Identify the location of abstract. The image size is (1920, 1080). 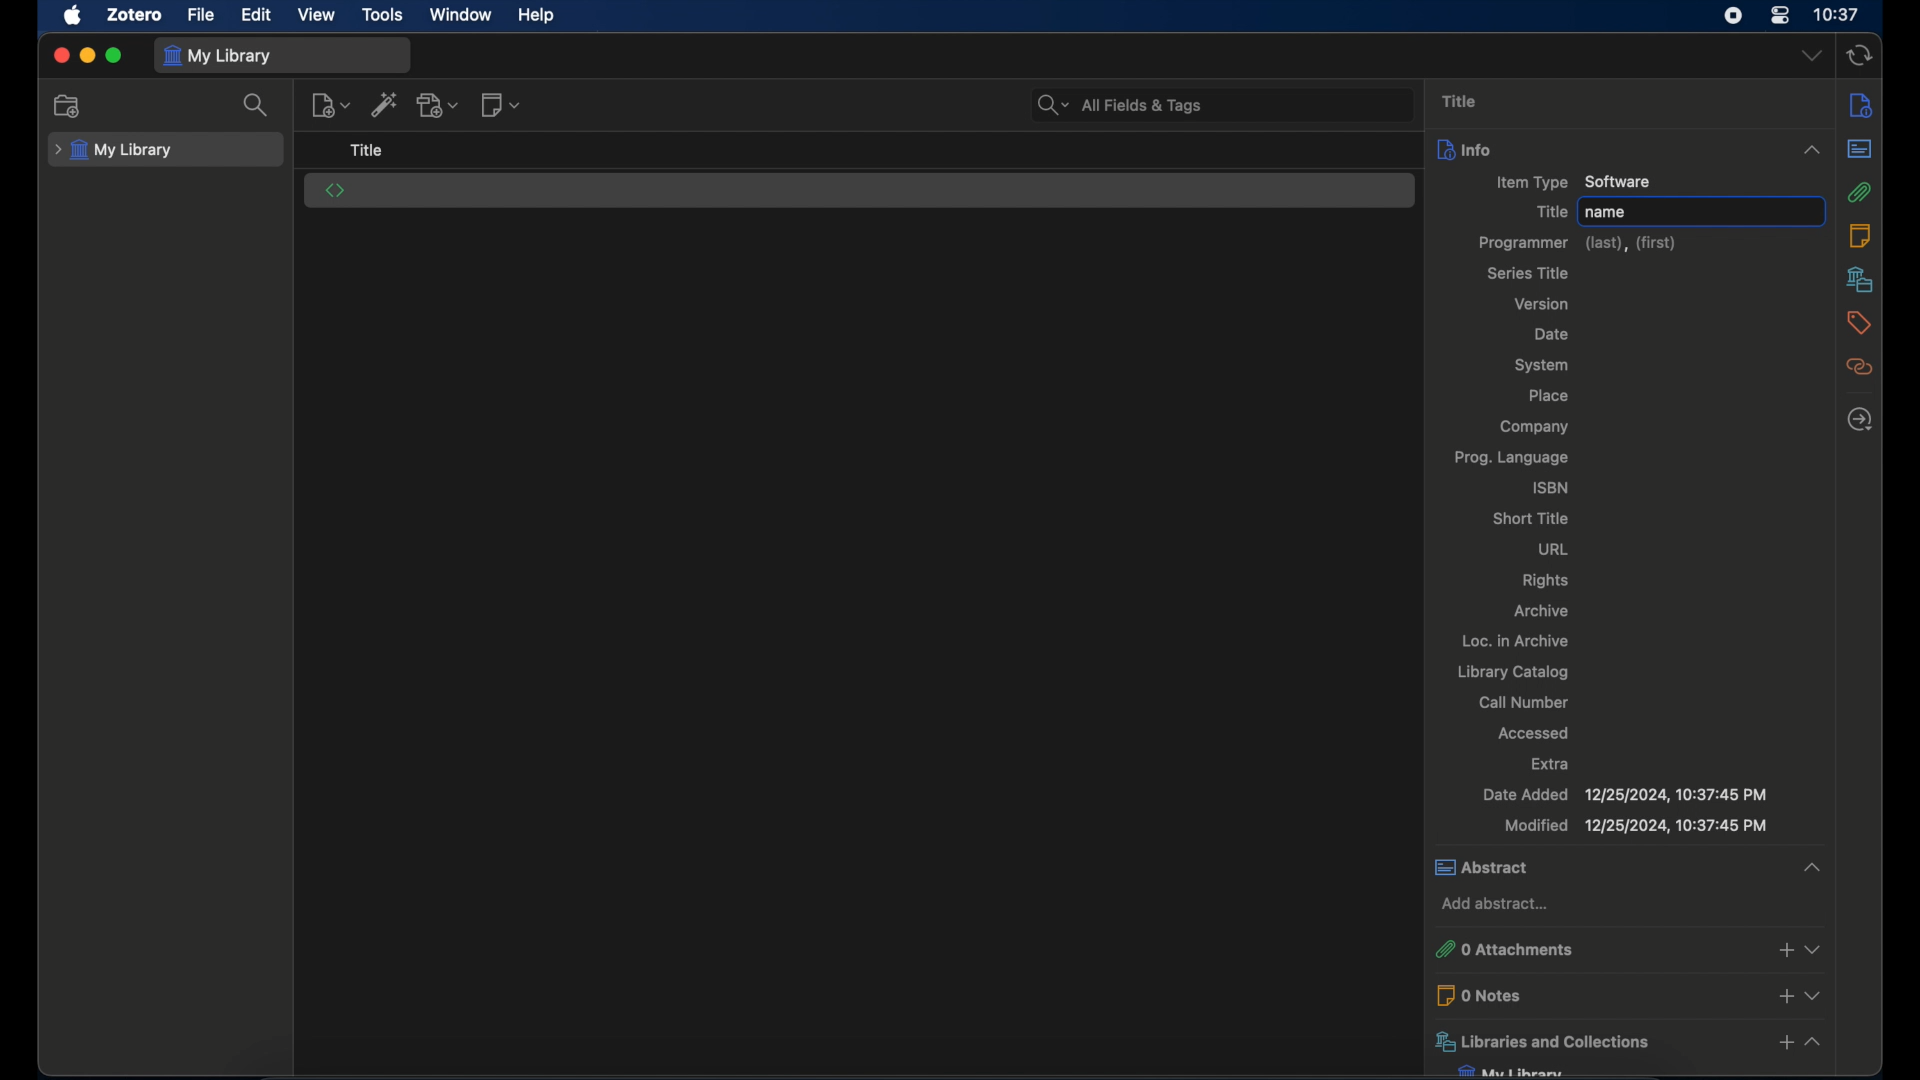
(1597, 866).